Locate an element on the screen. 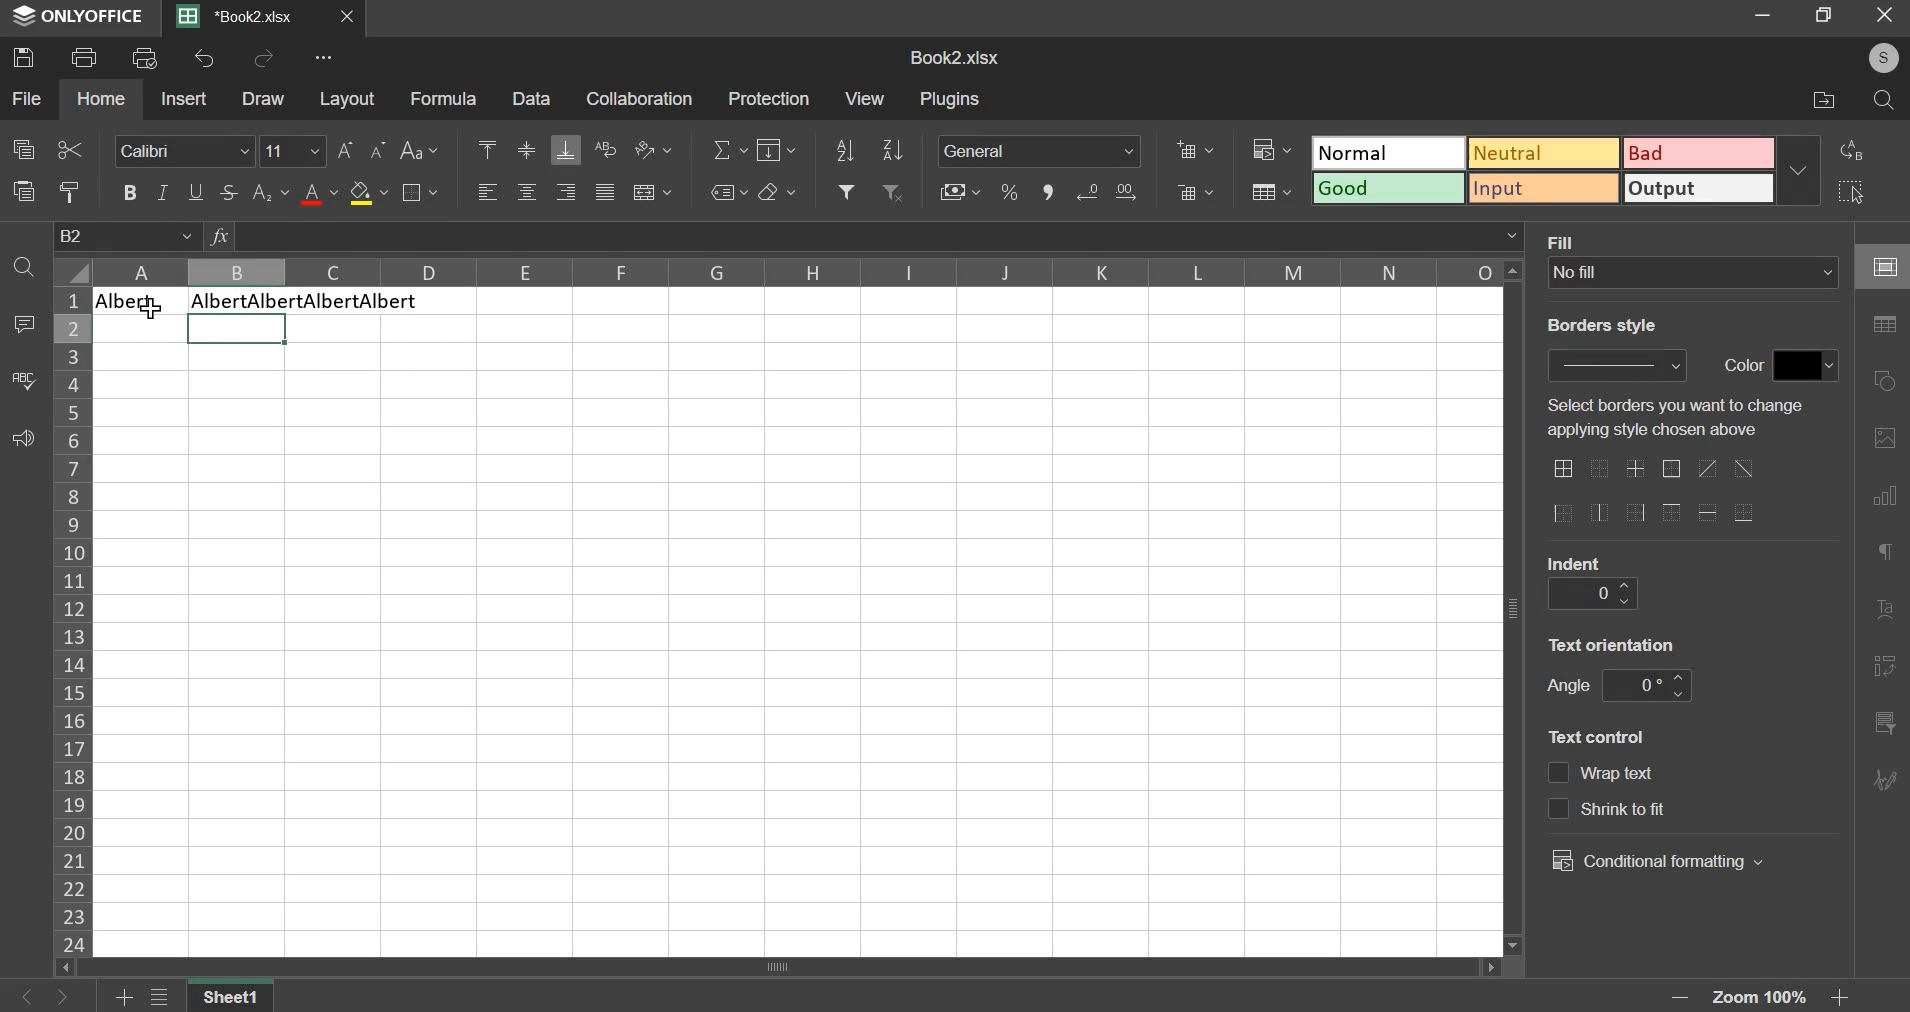  text is located at coordinates (1624, 806).